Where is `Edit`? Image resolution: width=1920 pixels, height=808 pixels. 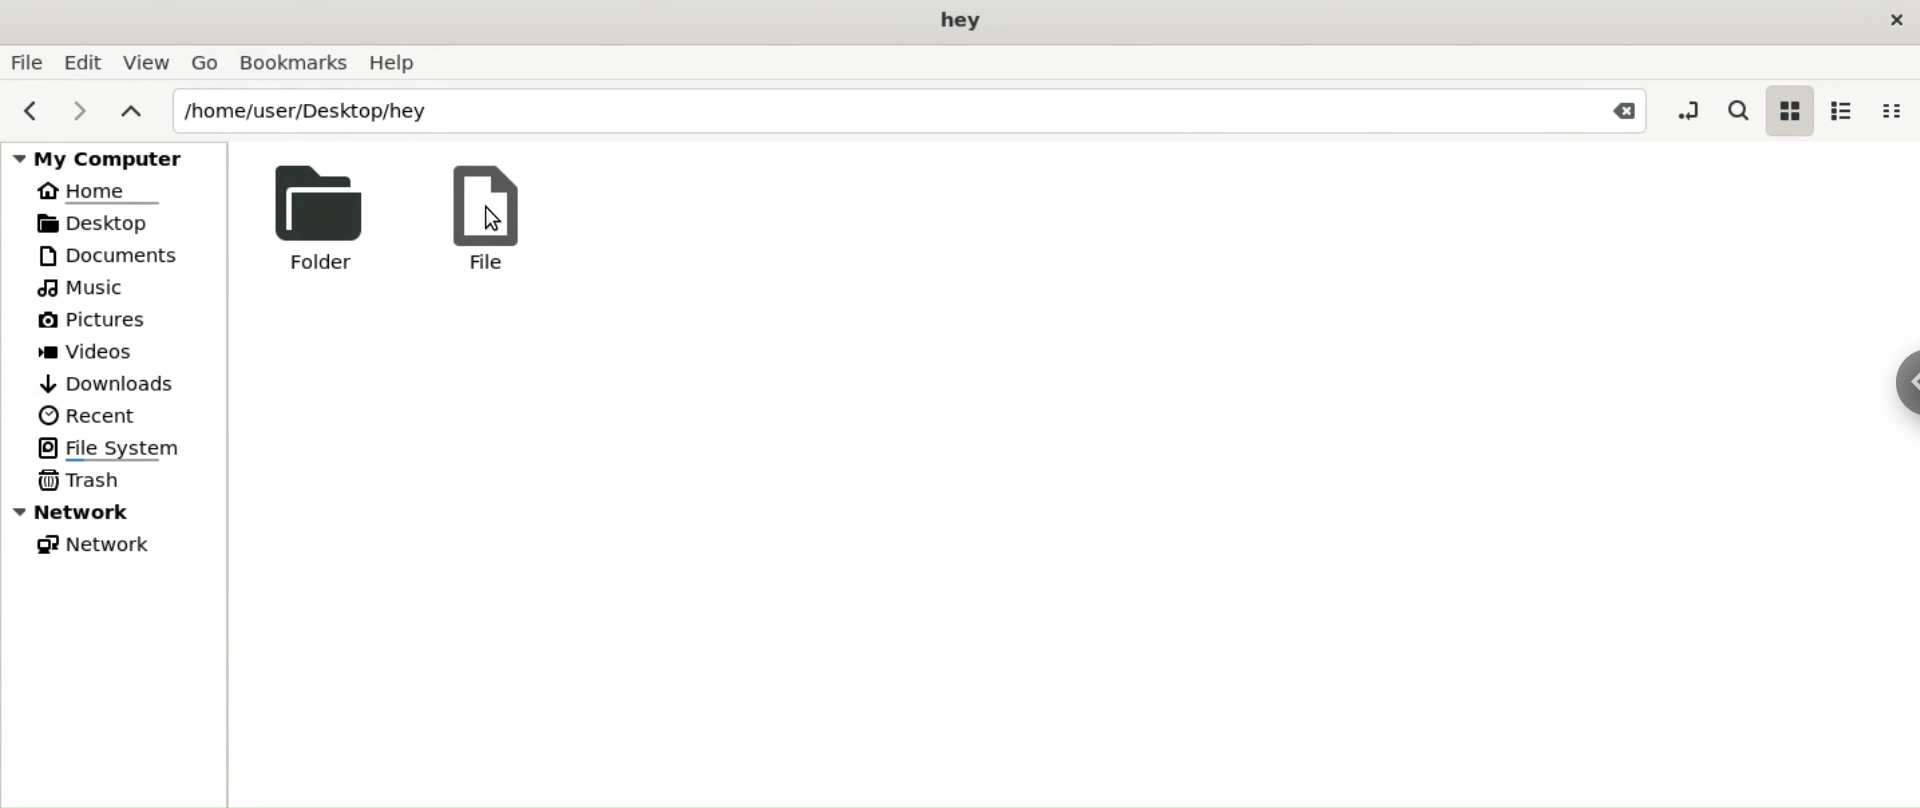
Edit is located at coordinates (85, 61).